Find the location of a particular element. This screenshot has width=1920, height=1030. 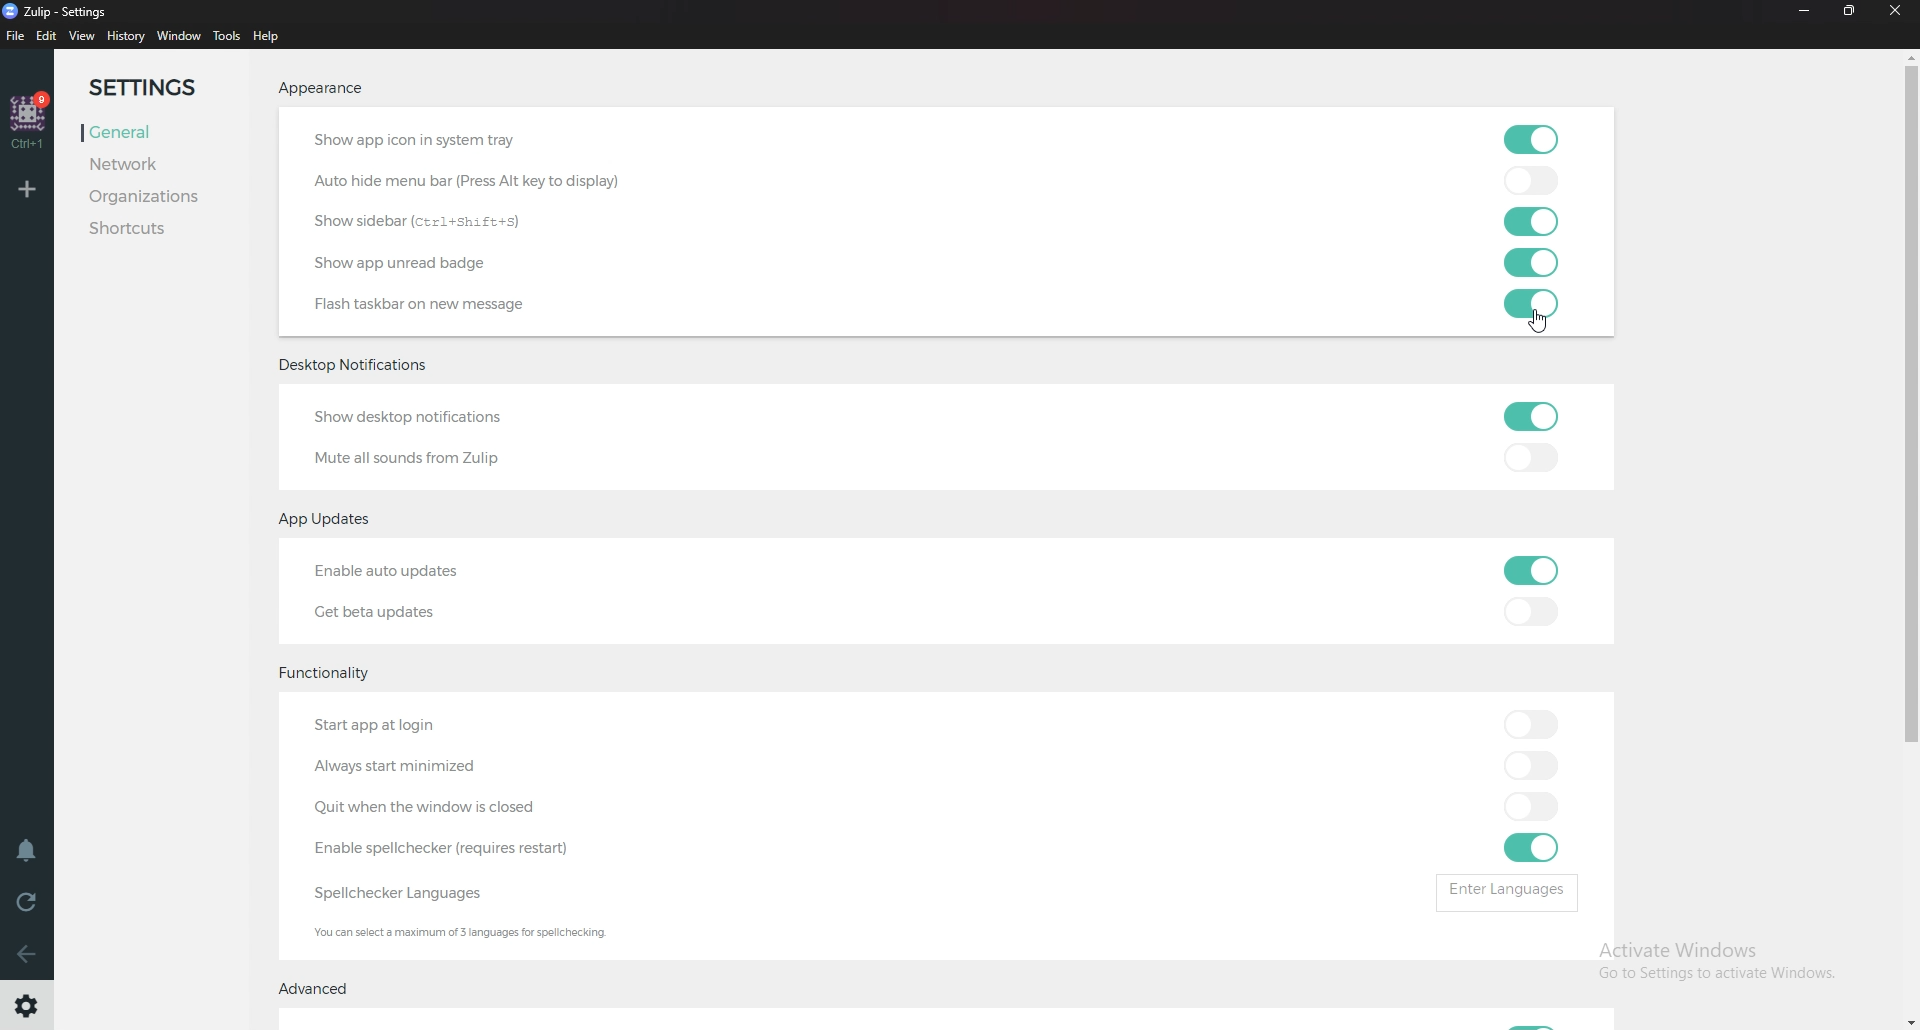

toggle is located at coordinates (1525, 264).